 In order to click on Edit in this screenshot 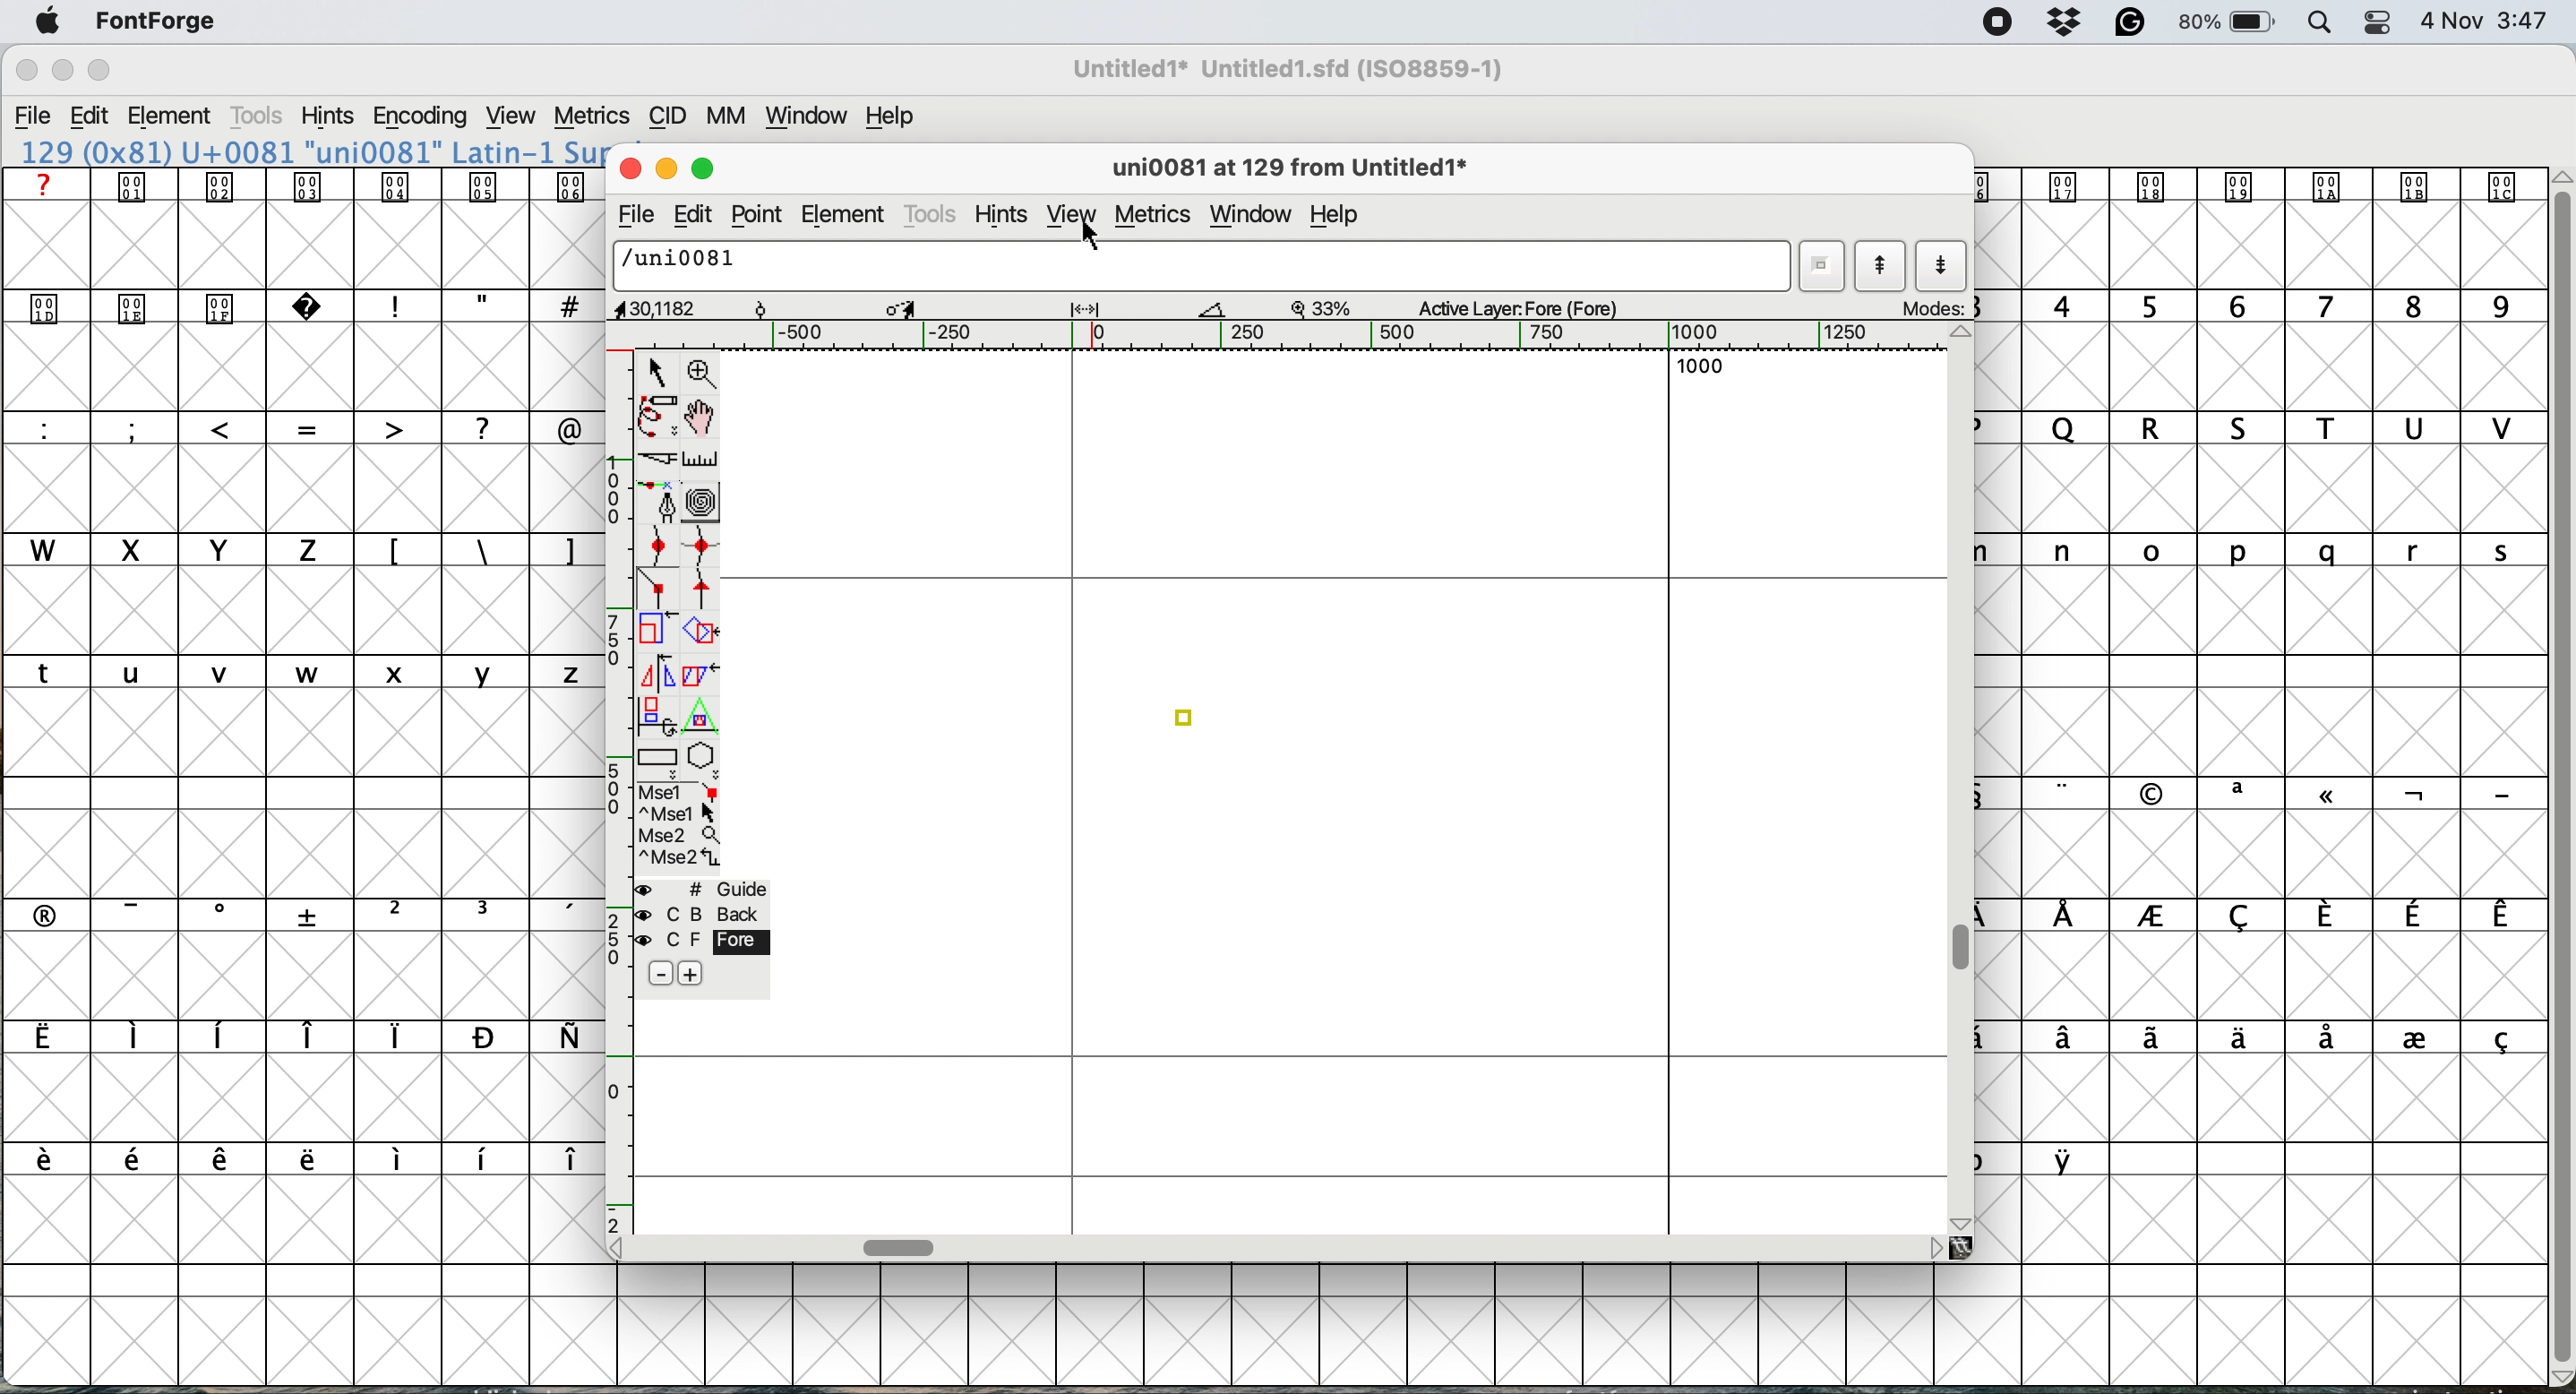, I will do `click(90, 115)`.